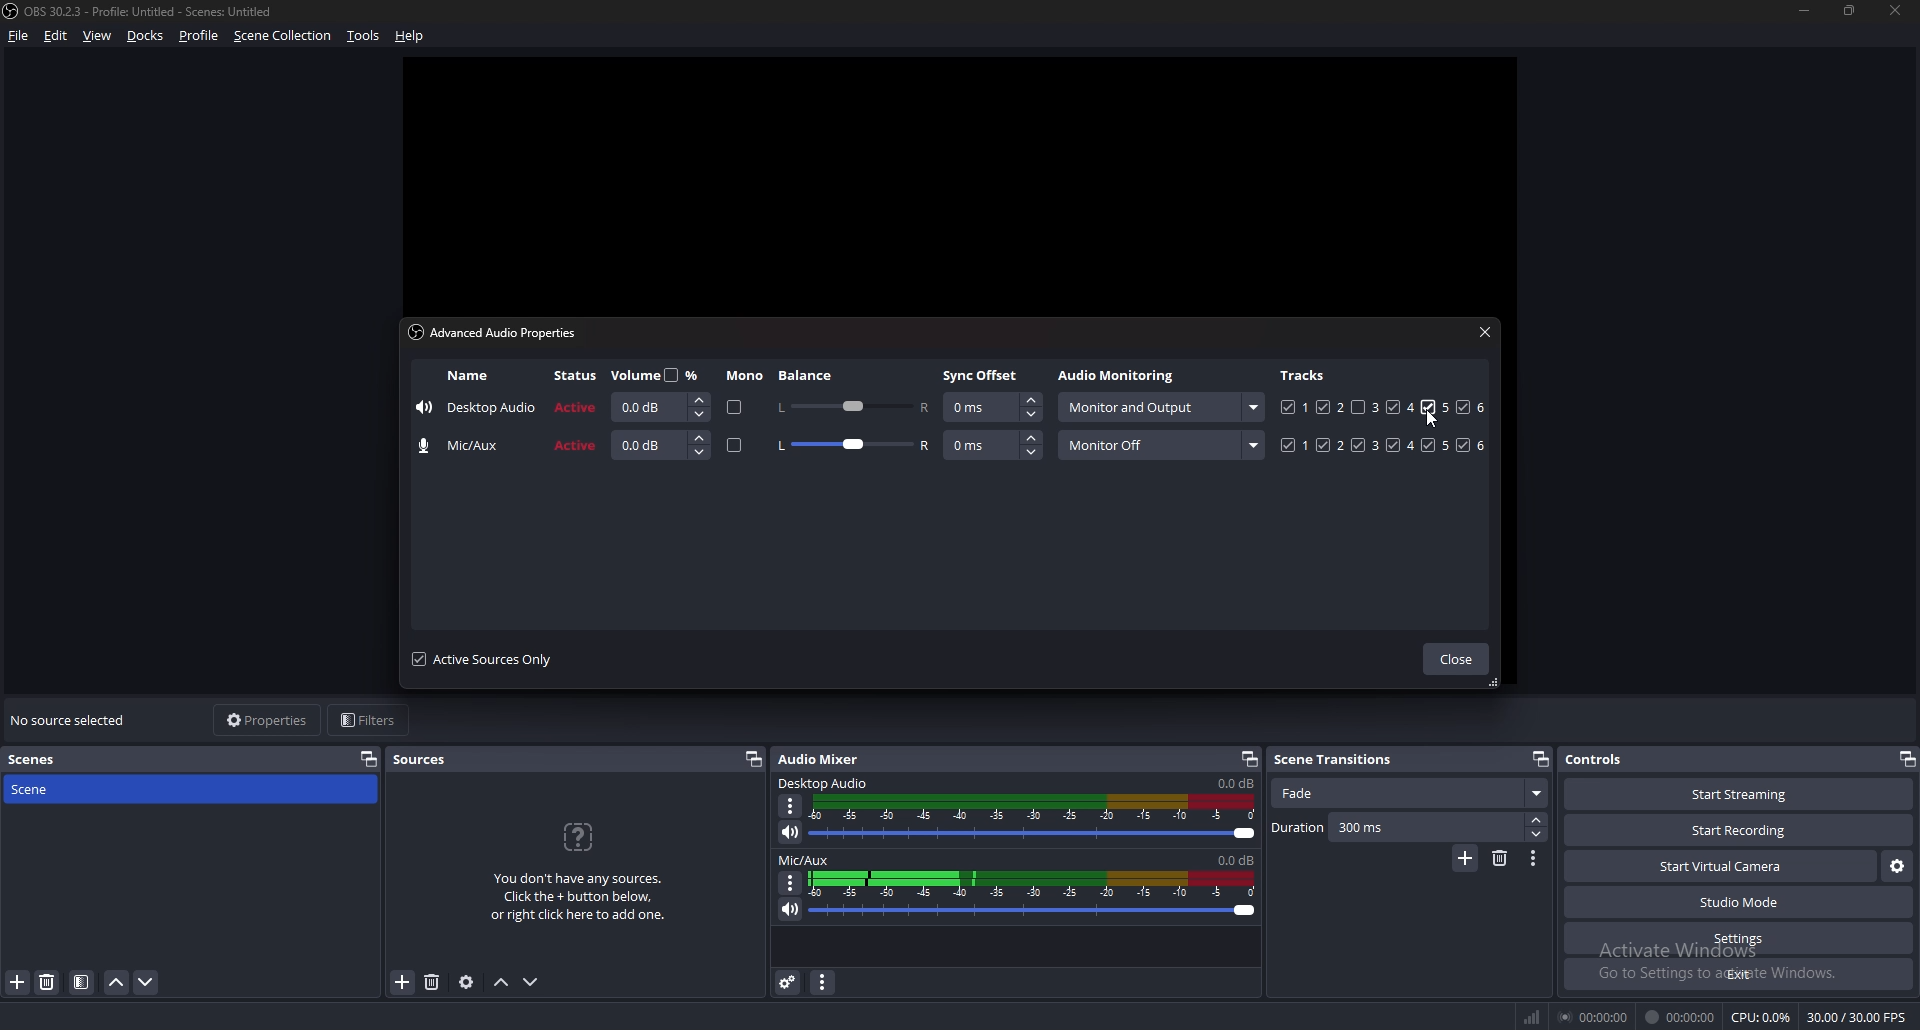 This screenshot has width=1920, height=1030. What do you see at coordinates (74, 721) in the screenshot?
I see `no souce selected` at bounding box center [74, 721].